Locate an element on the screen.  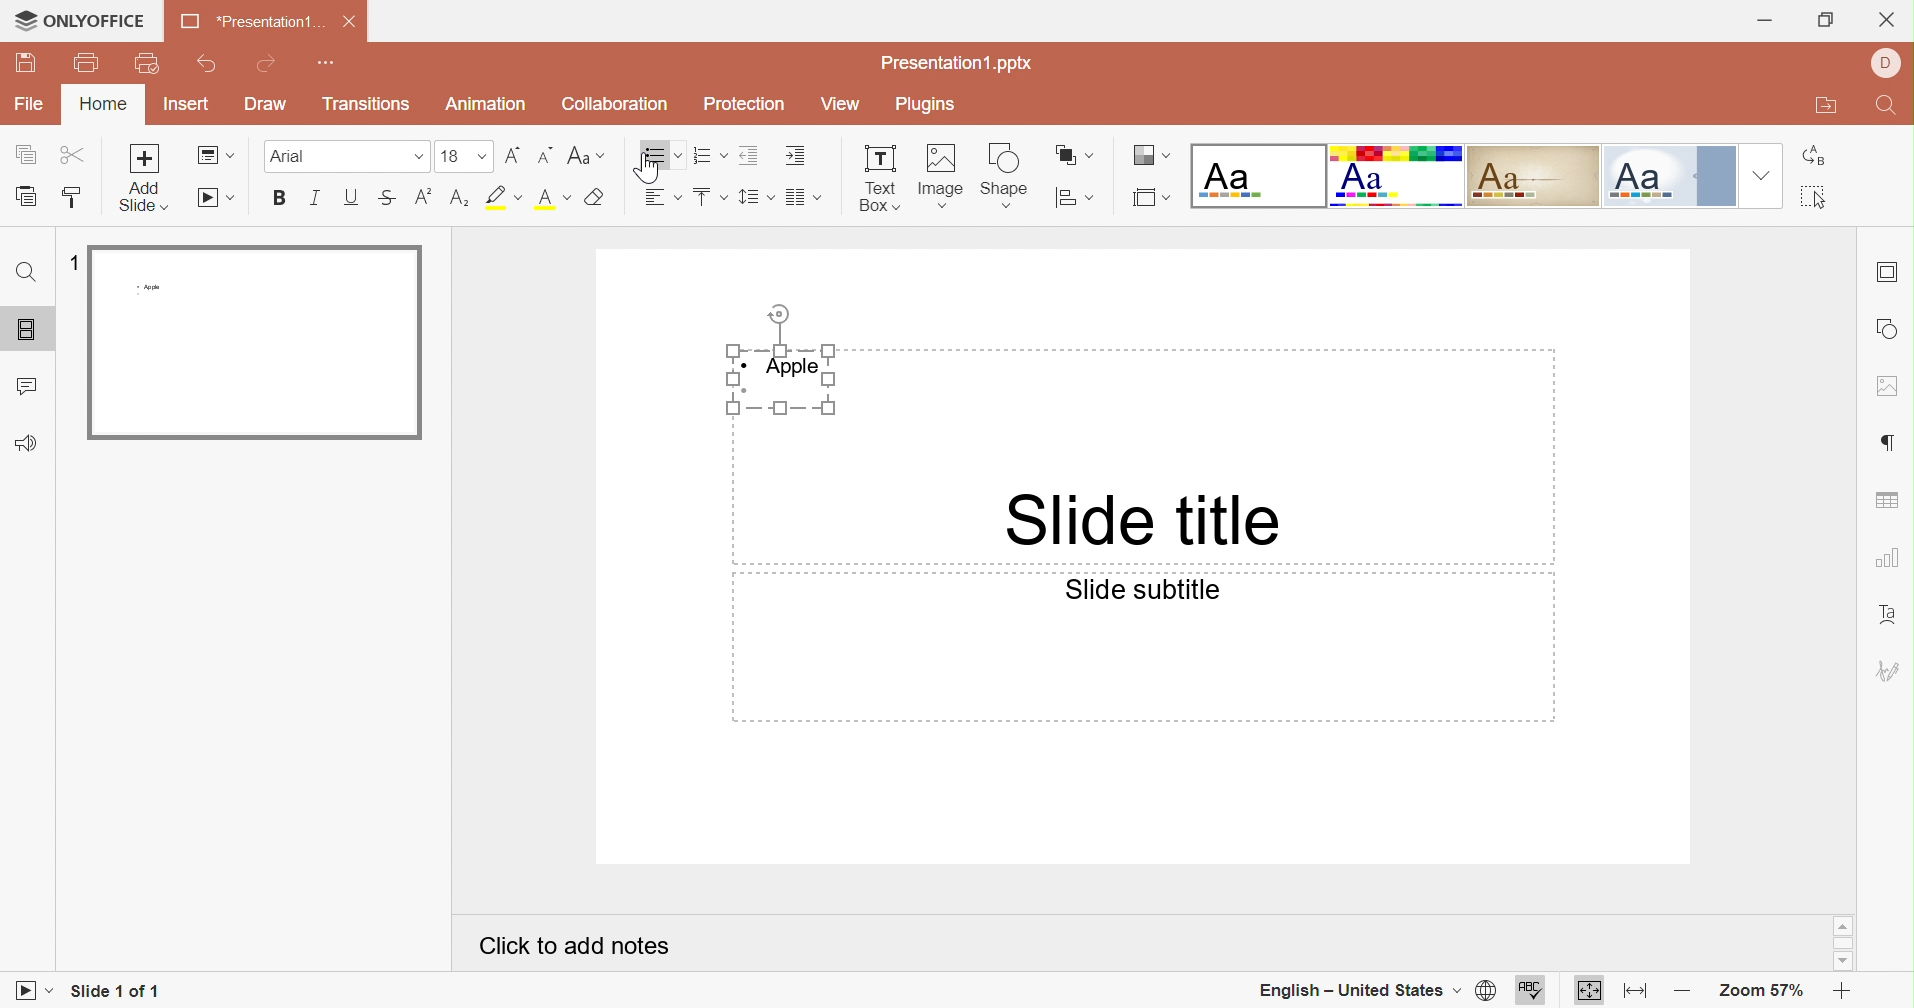
Restore Down is located at coordinates (1825, 22).